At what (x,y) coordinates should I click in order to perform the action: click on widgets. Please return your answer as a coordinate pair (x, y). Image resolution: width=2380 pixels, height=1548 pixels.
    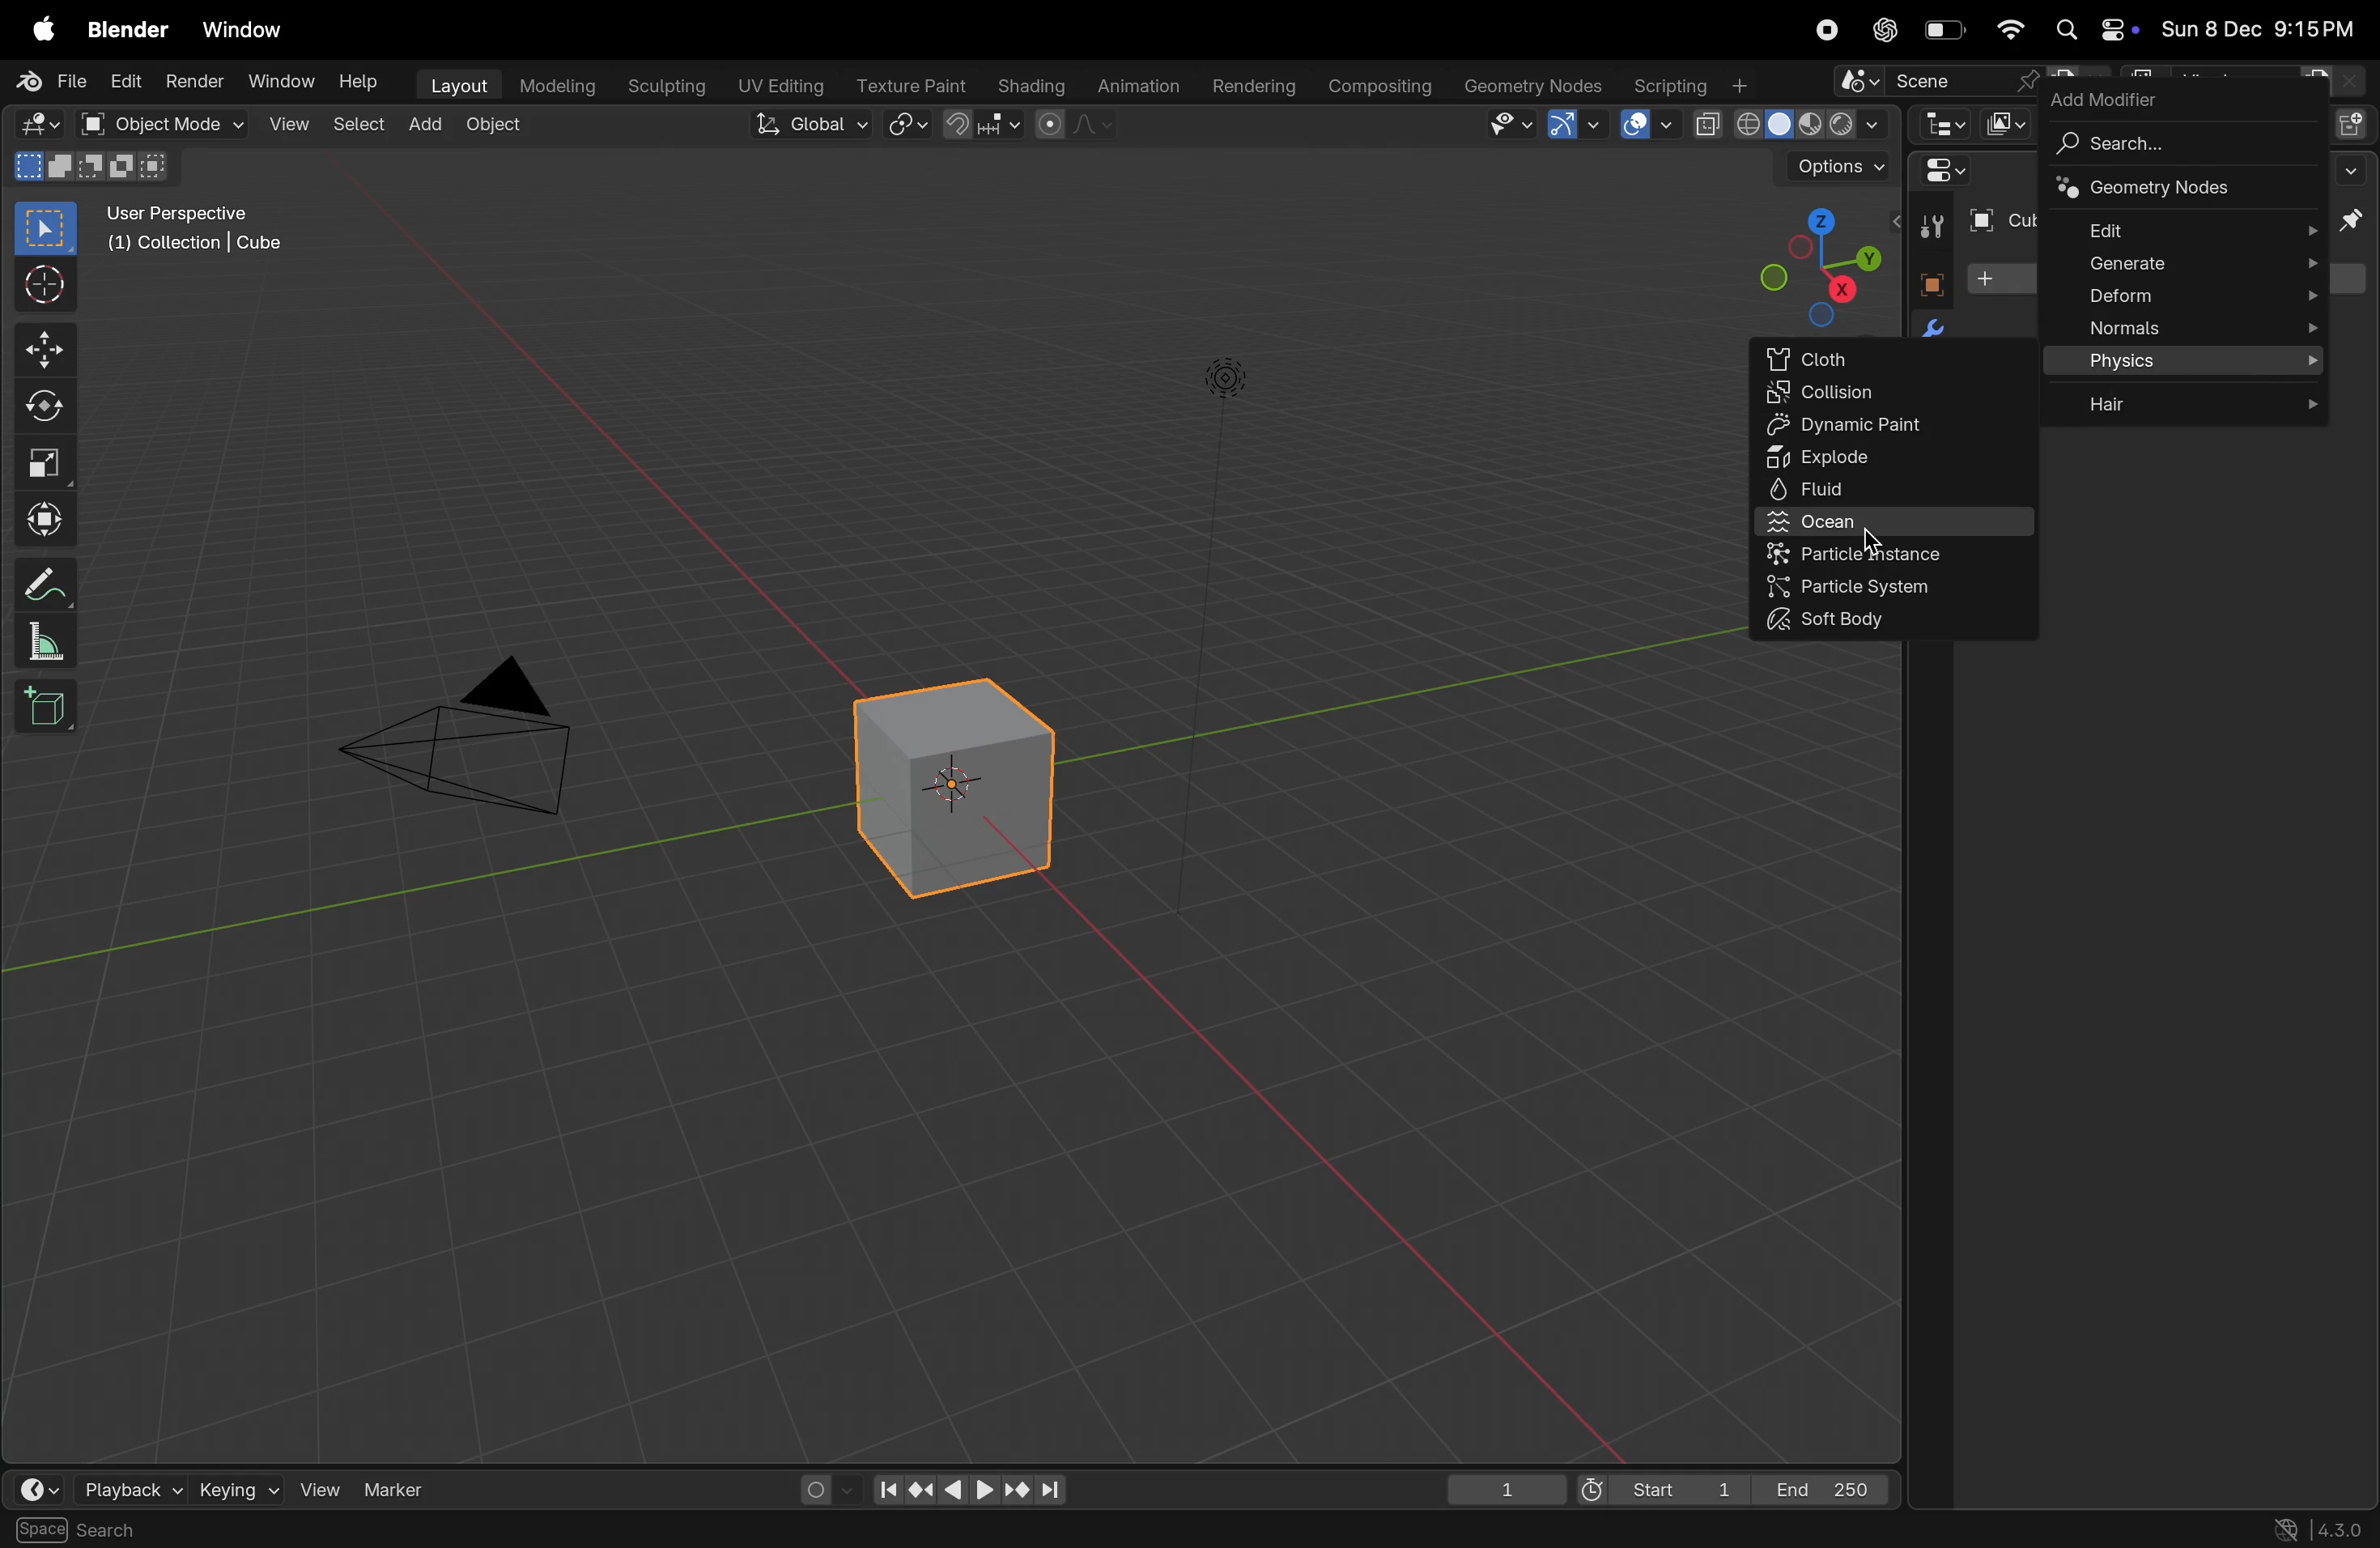
    Looking at the image, I should click on (1940, 172).